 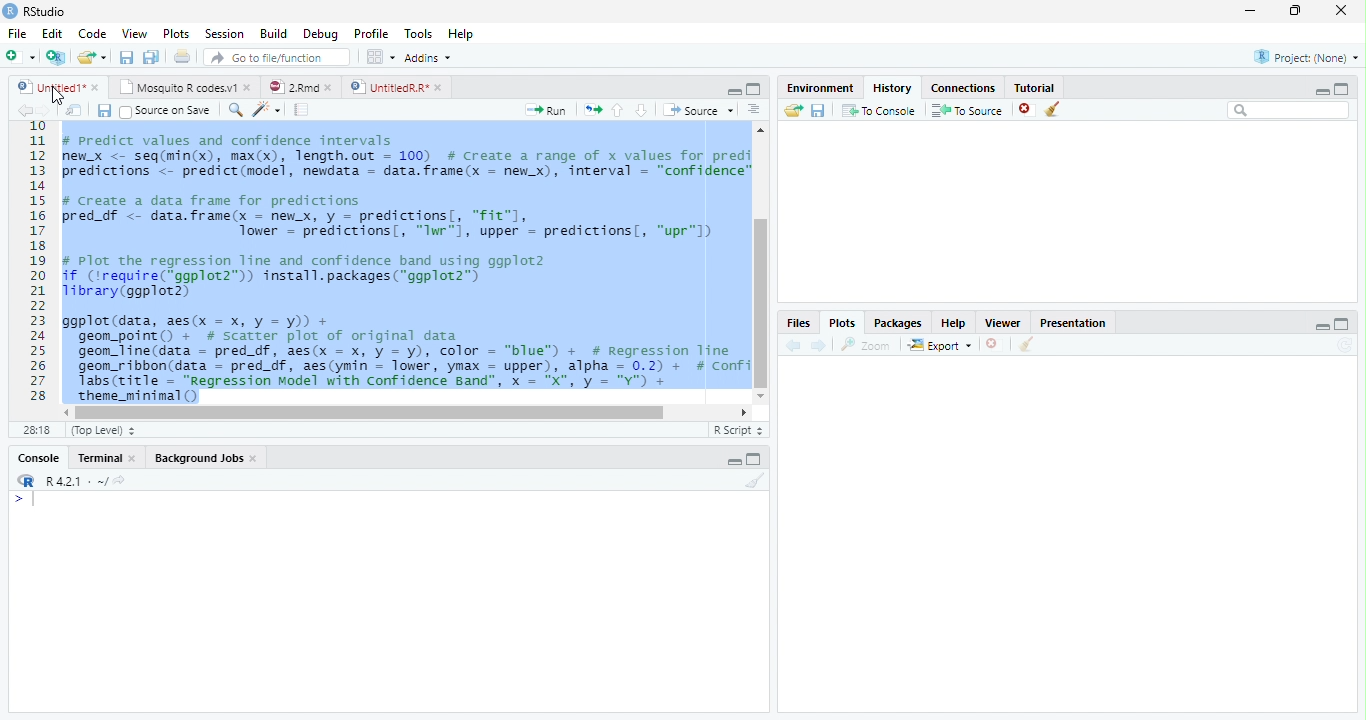 I want to click on Maximize, so click(x=756, y=89).